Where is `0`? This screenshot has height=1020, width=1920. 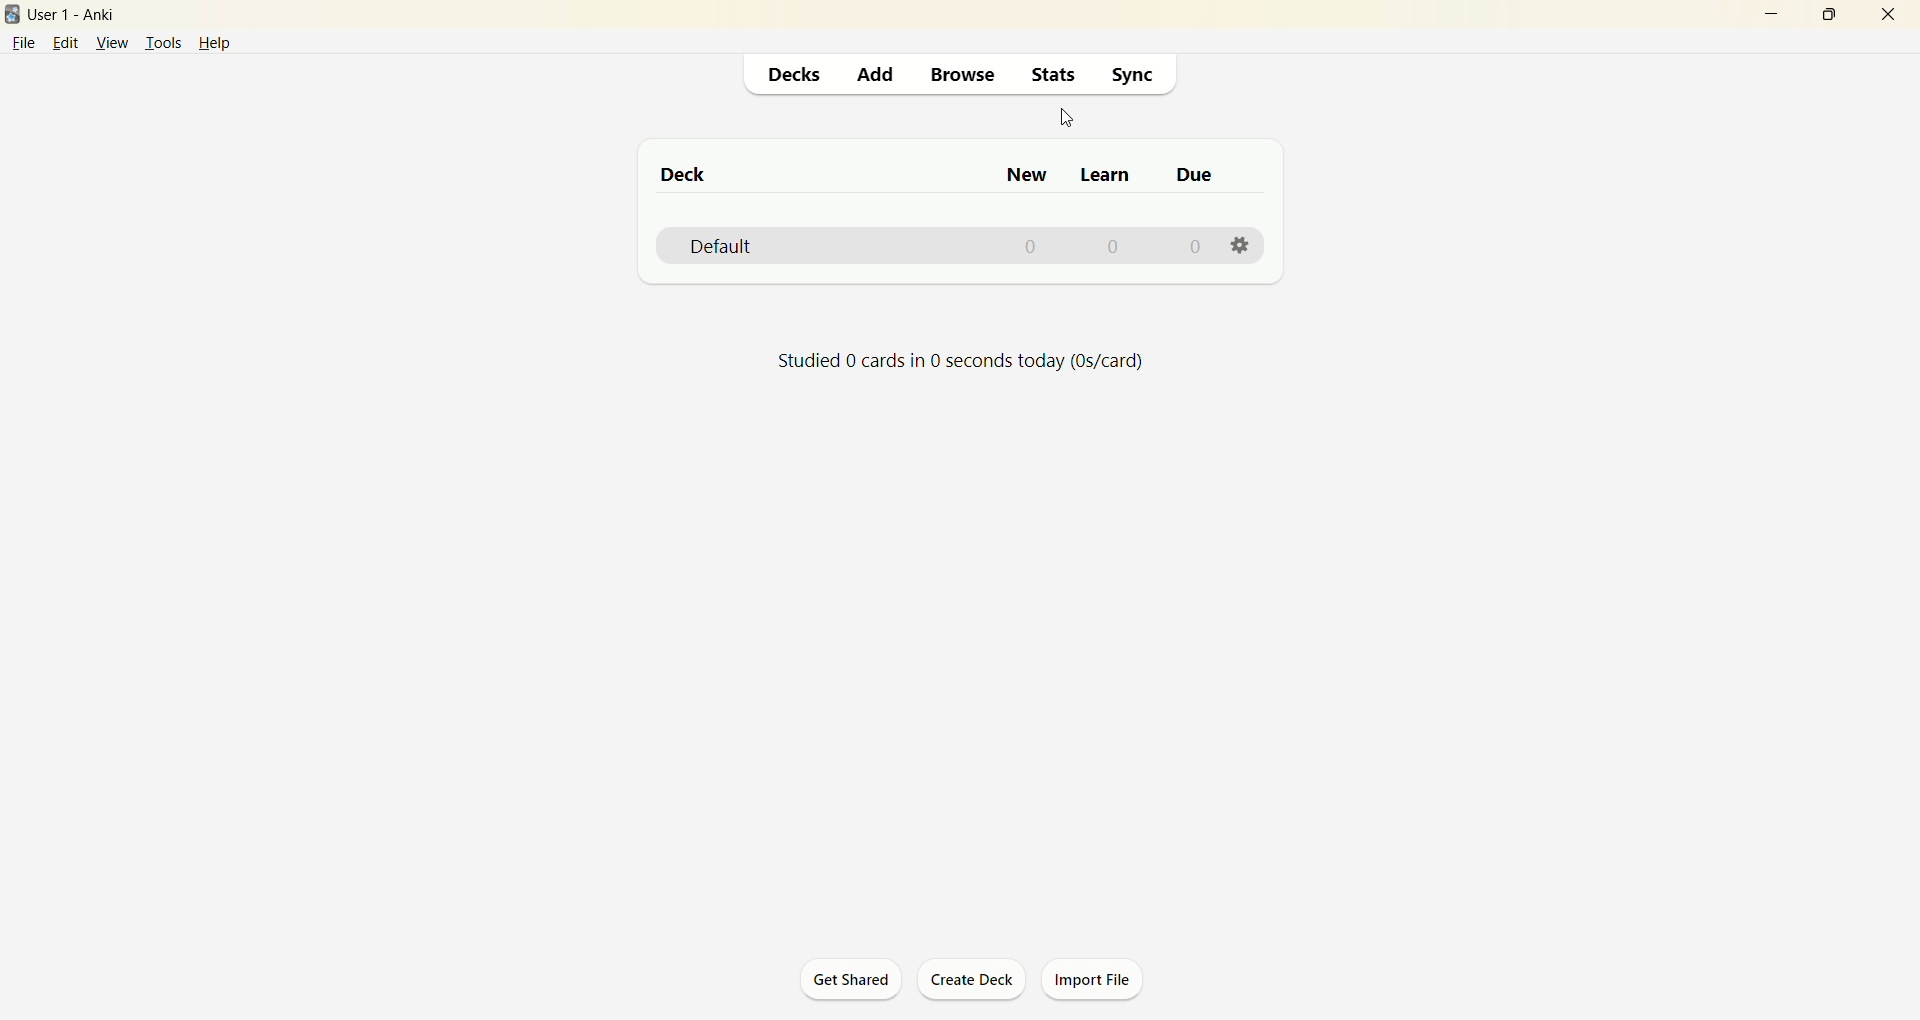
0 is located at coordinates (1034, 248).